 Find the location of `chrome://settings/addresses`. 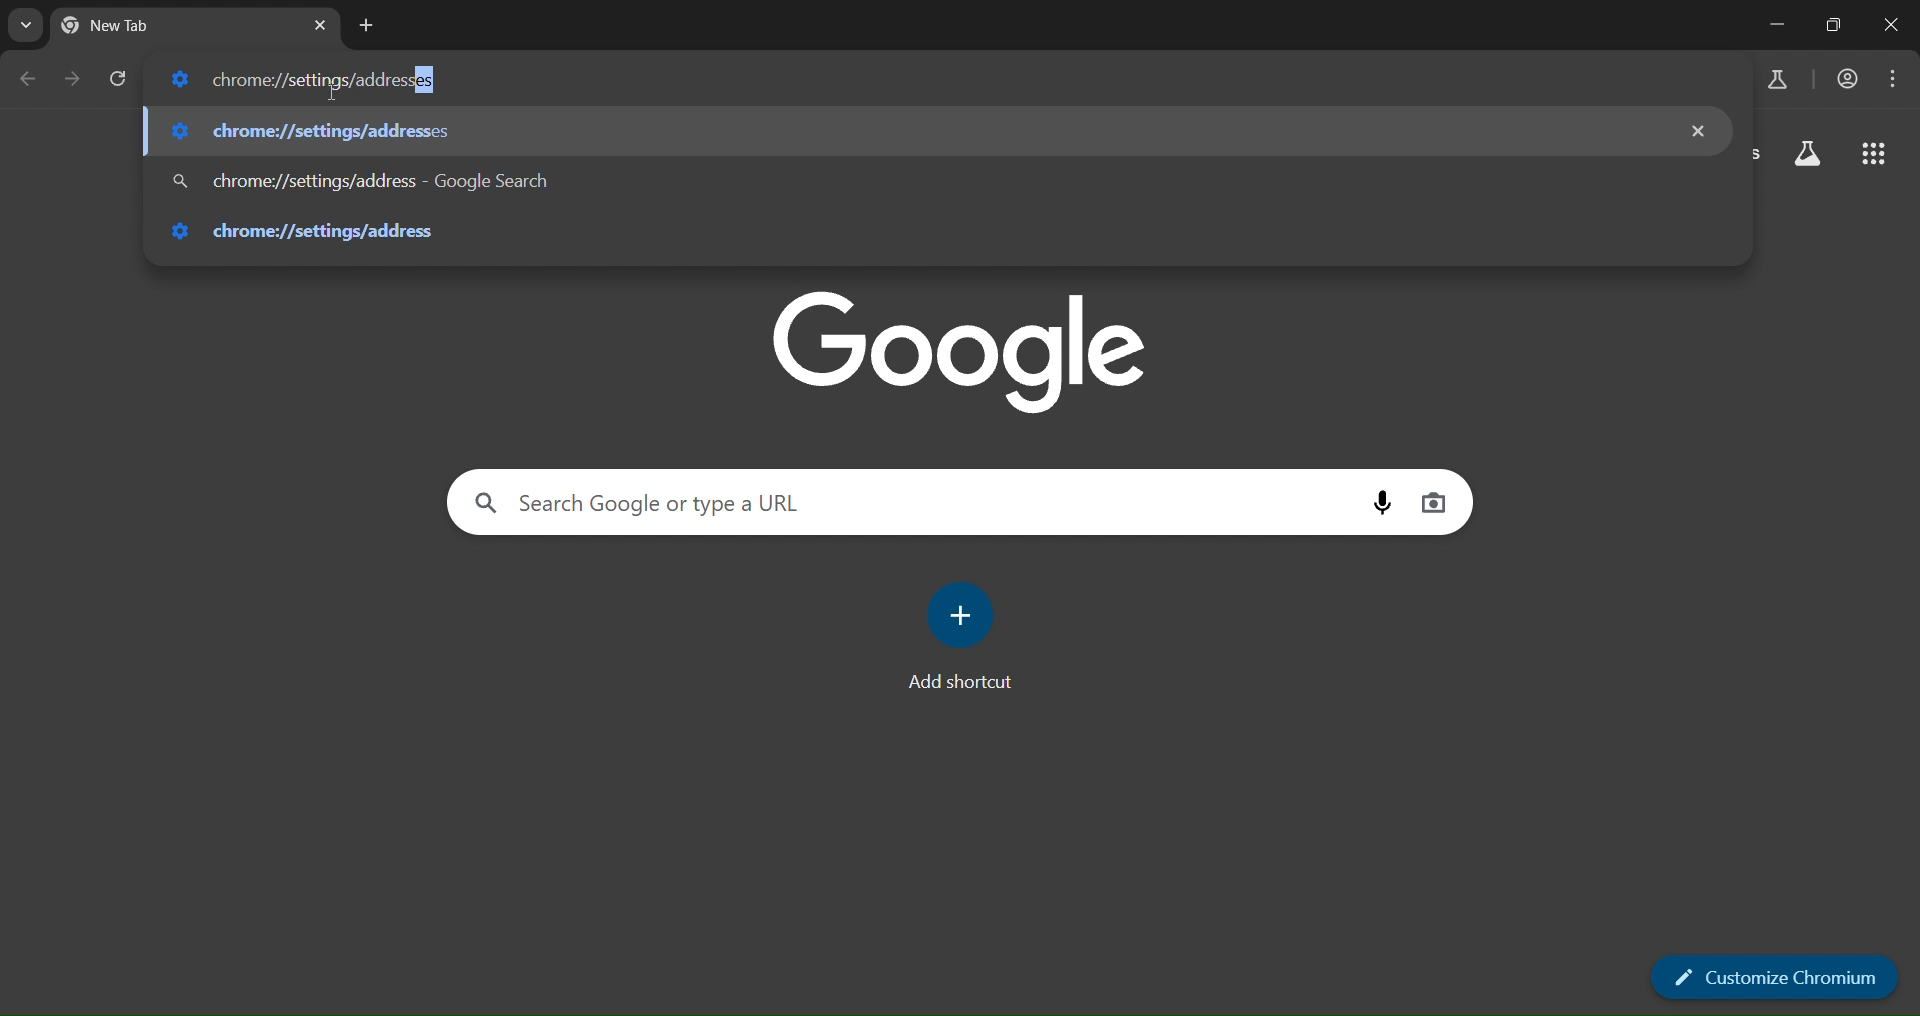

chrome://settings/addresses is located at coordinates (913, 132).